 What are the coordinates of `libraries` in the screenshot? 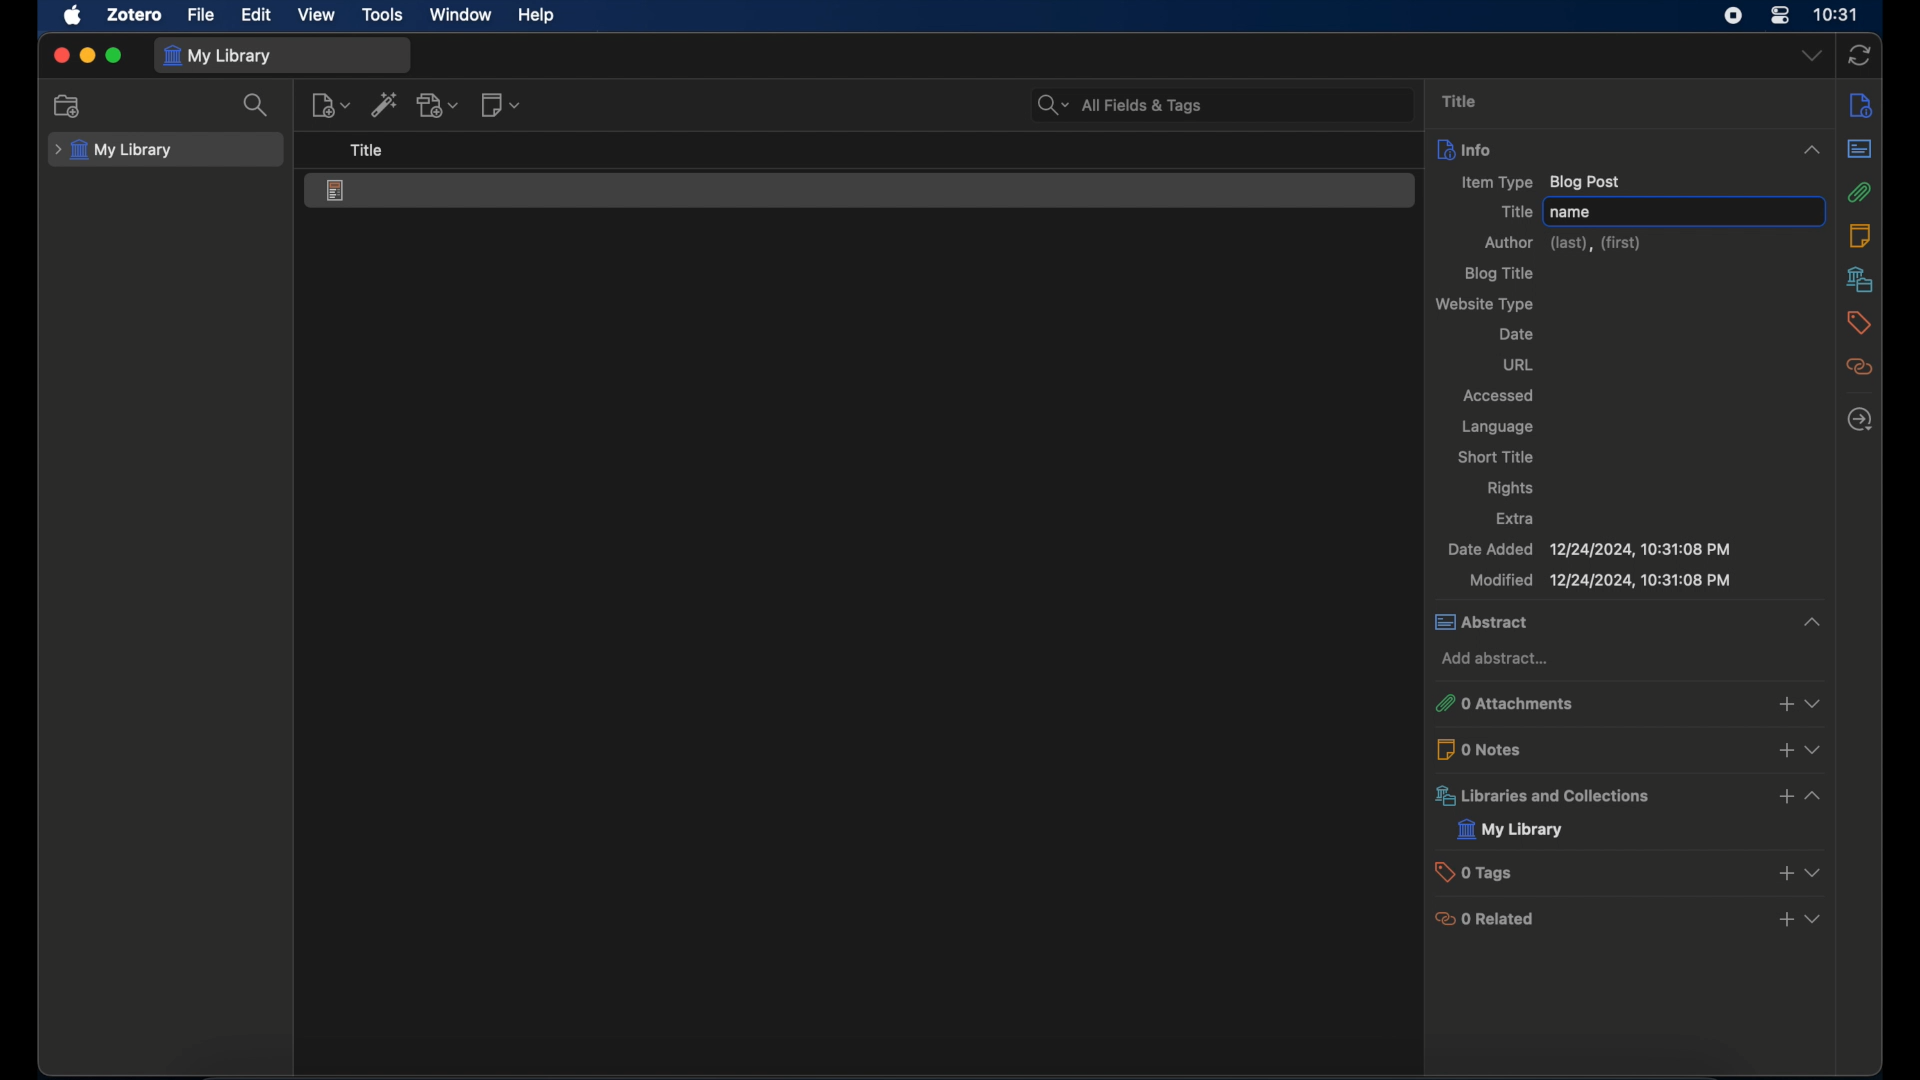 It's located at (1860, 279).